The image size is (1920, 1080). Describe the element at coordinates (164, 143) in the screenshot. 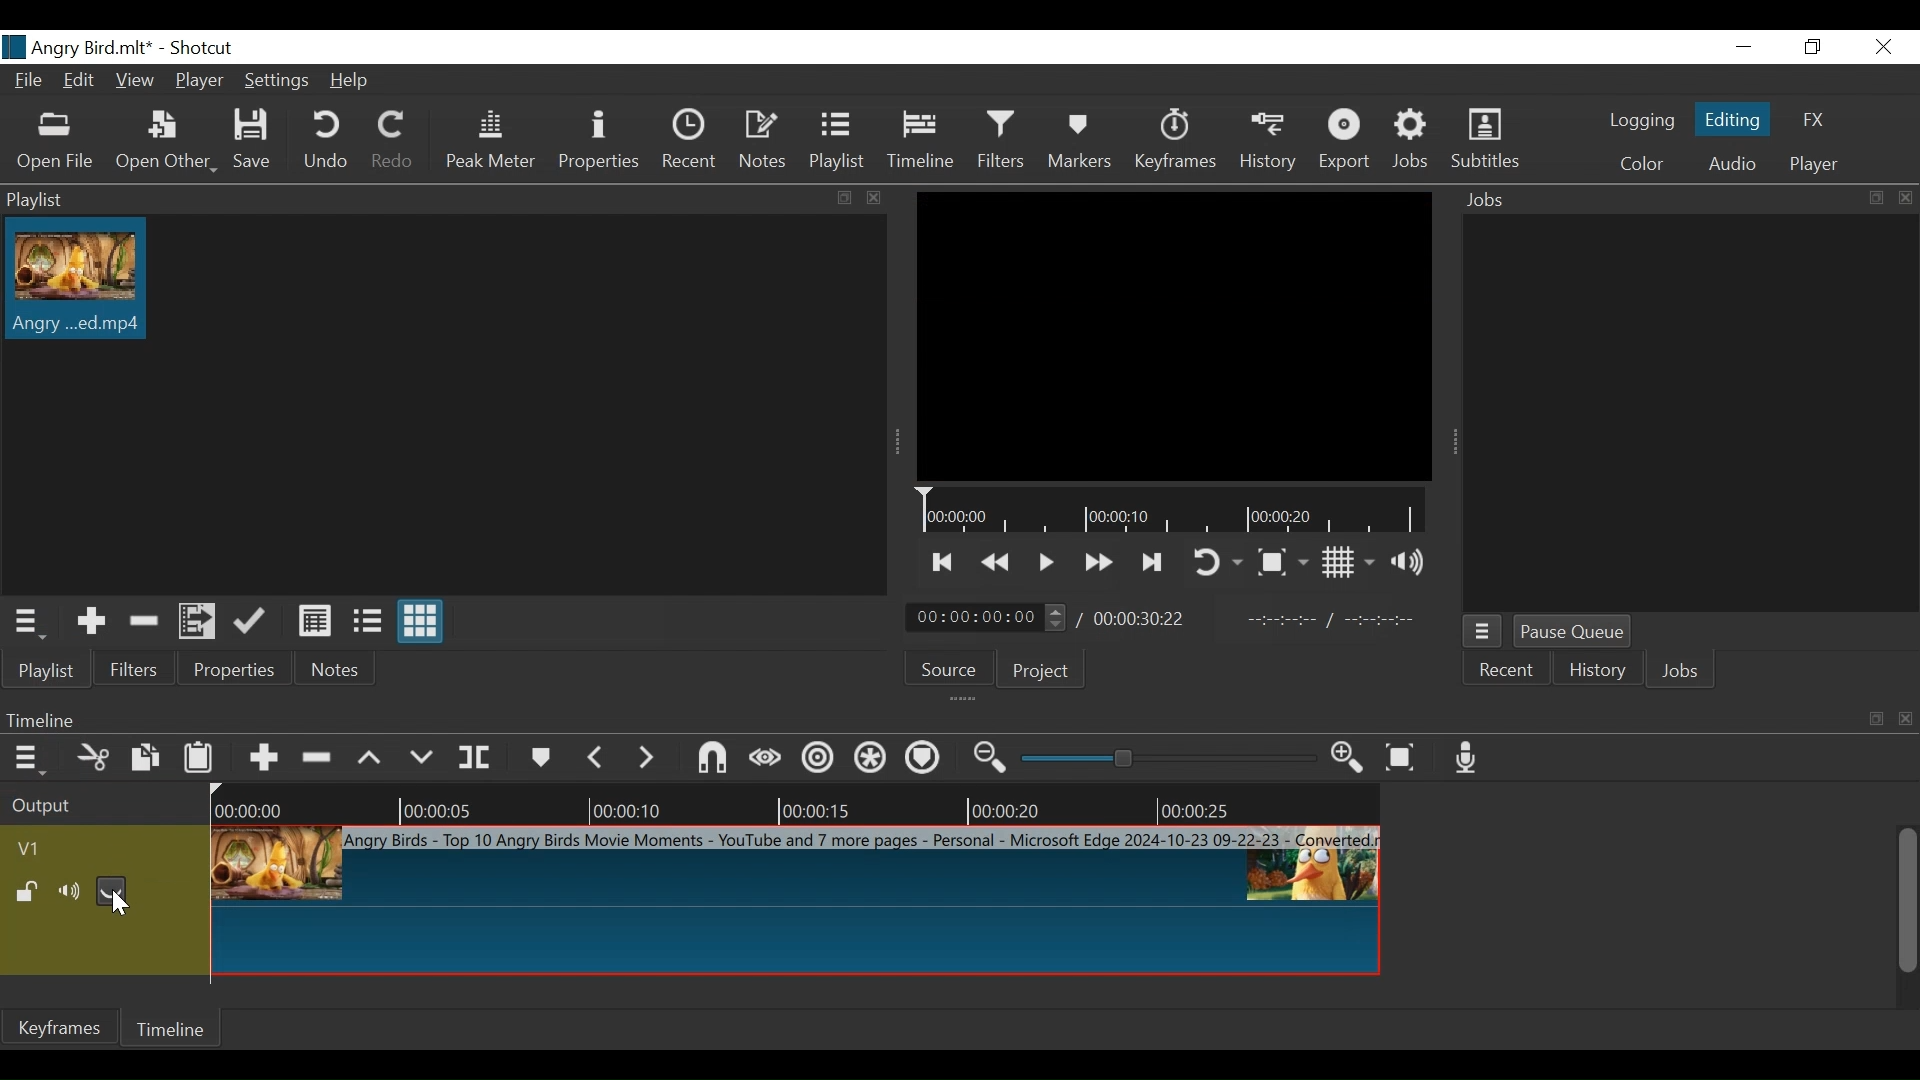

I see `Open Other` at that location.